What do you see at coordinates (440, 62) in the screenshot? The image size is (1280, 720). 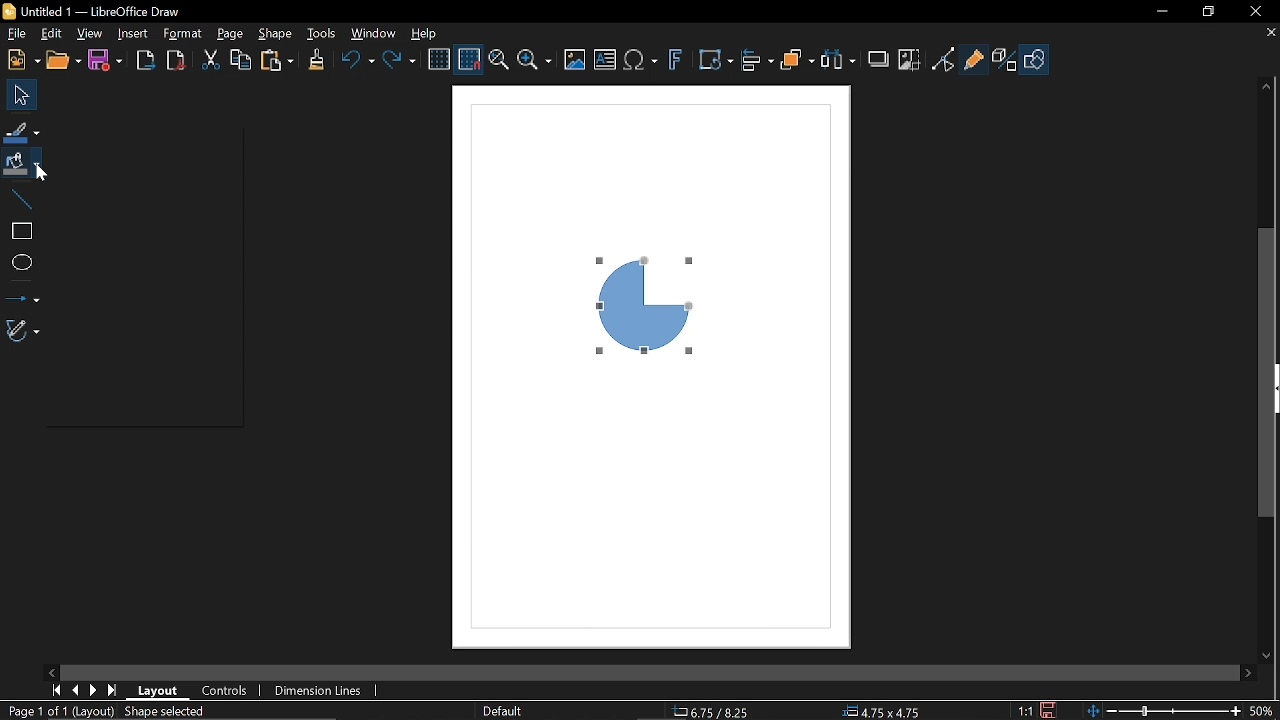 I see `Display grid` at bounding box center [440, 62].